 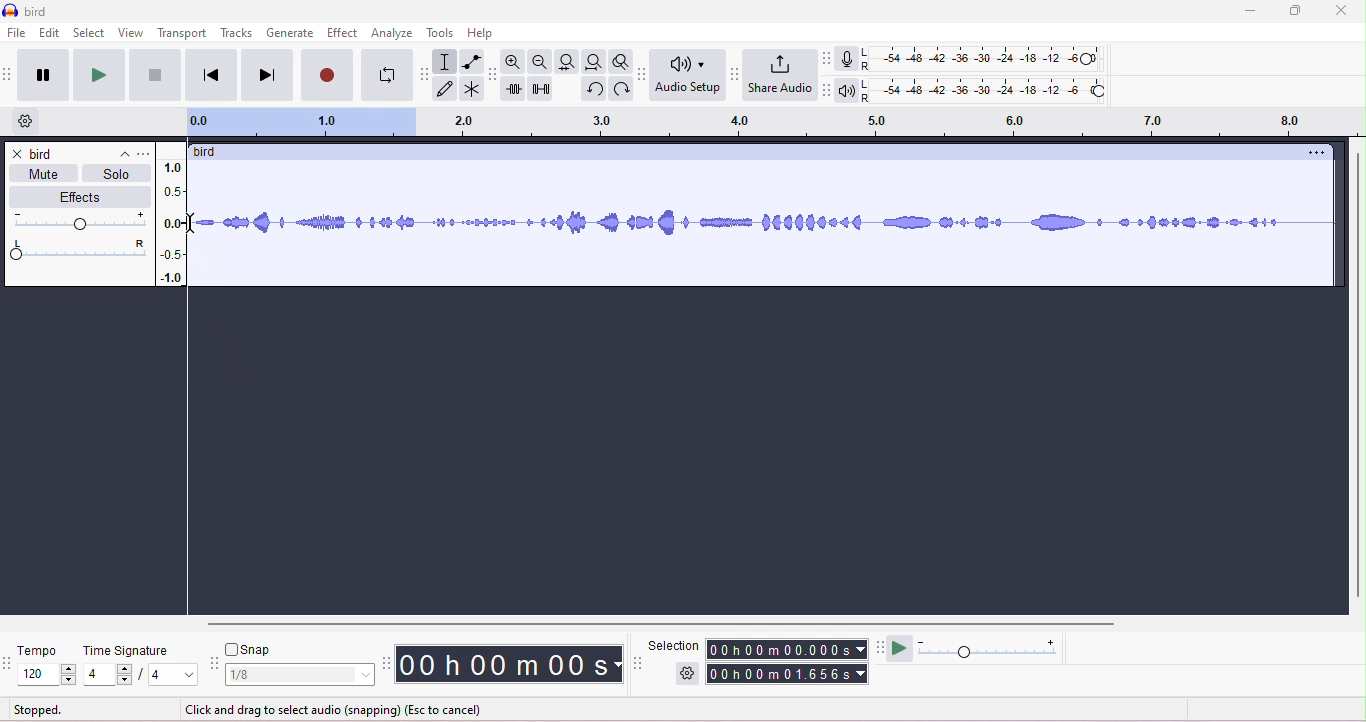 What do you see at coordinates (236, 34) in the screenshot?
I see `tracks` at bounding box center [236, 34].